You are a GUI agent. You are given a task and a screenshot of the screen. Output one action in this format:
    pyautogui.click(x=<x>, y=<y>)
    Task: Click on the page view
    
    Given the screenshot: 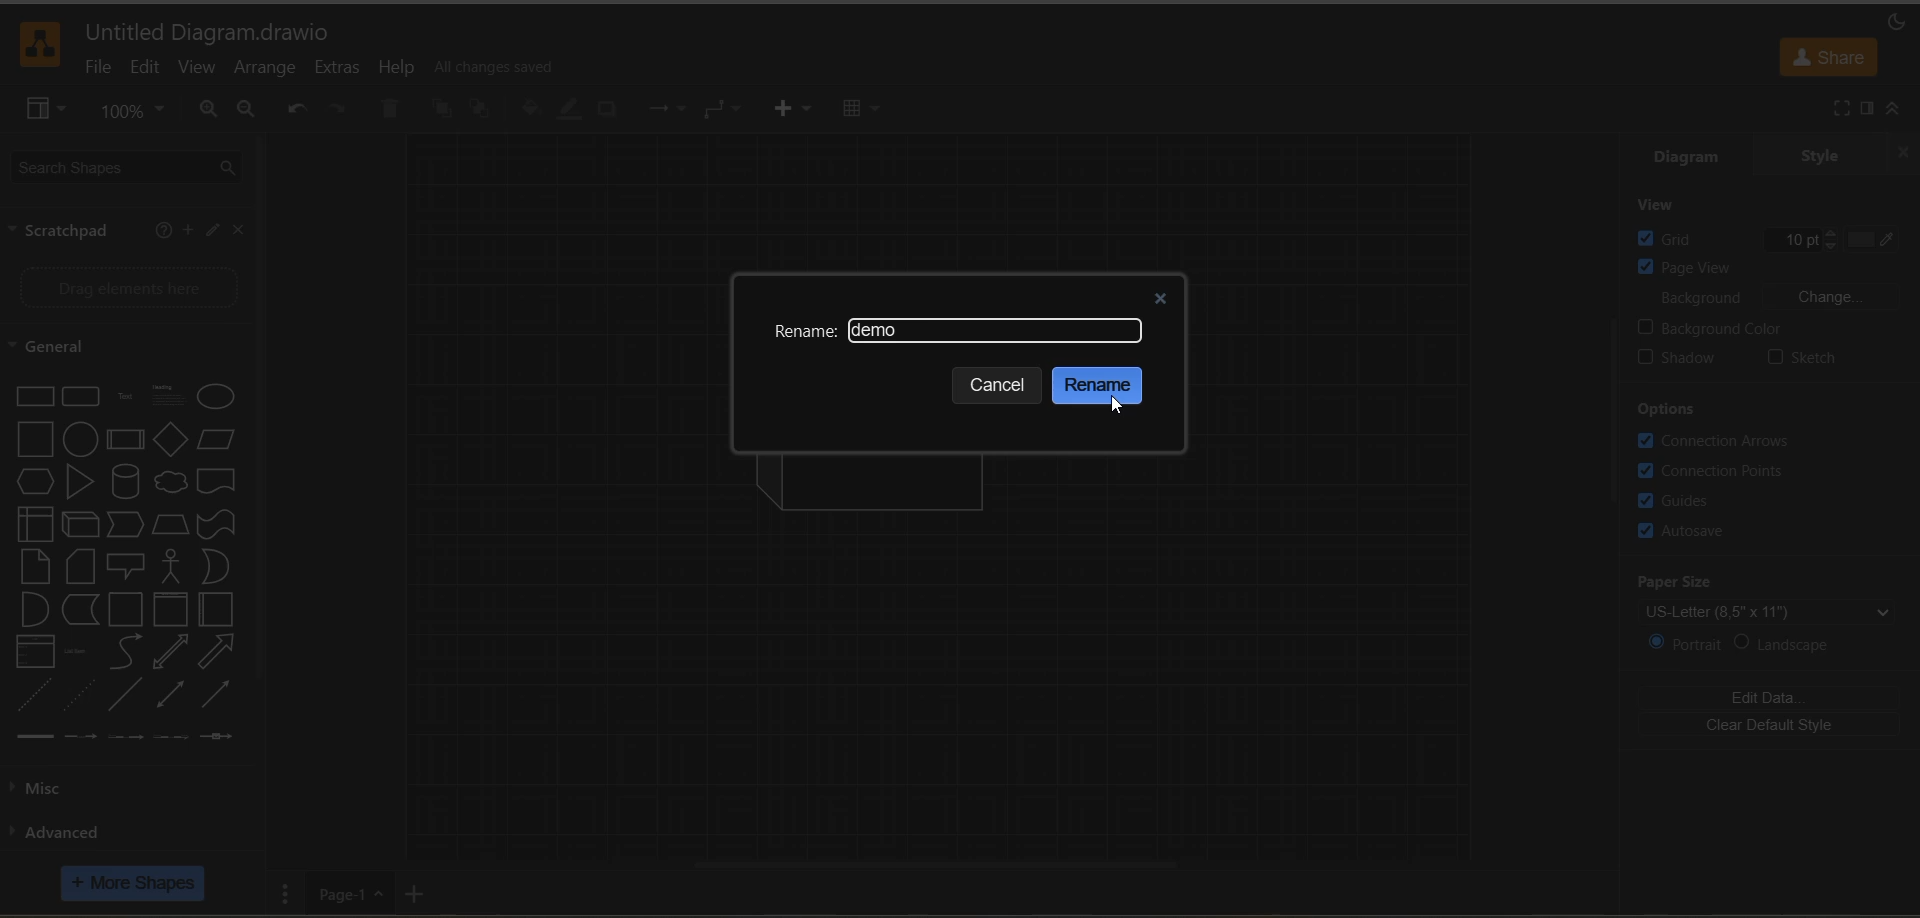 What is the action you would take?
    pyautogui.click(x=1762, y=268)
    